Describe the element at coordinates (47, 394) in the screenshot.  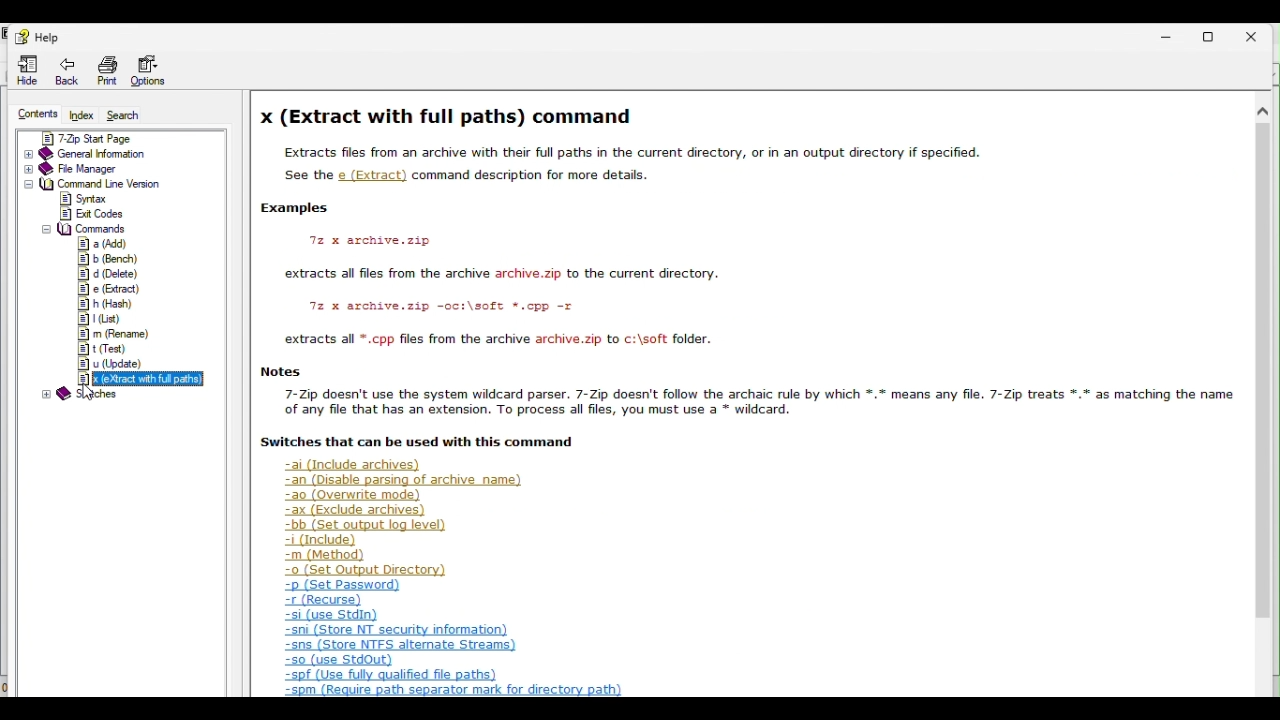
I see `expand` at that location.